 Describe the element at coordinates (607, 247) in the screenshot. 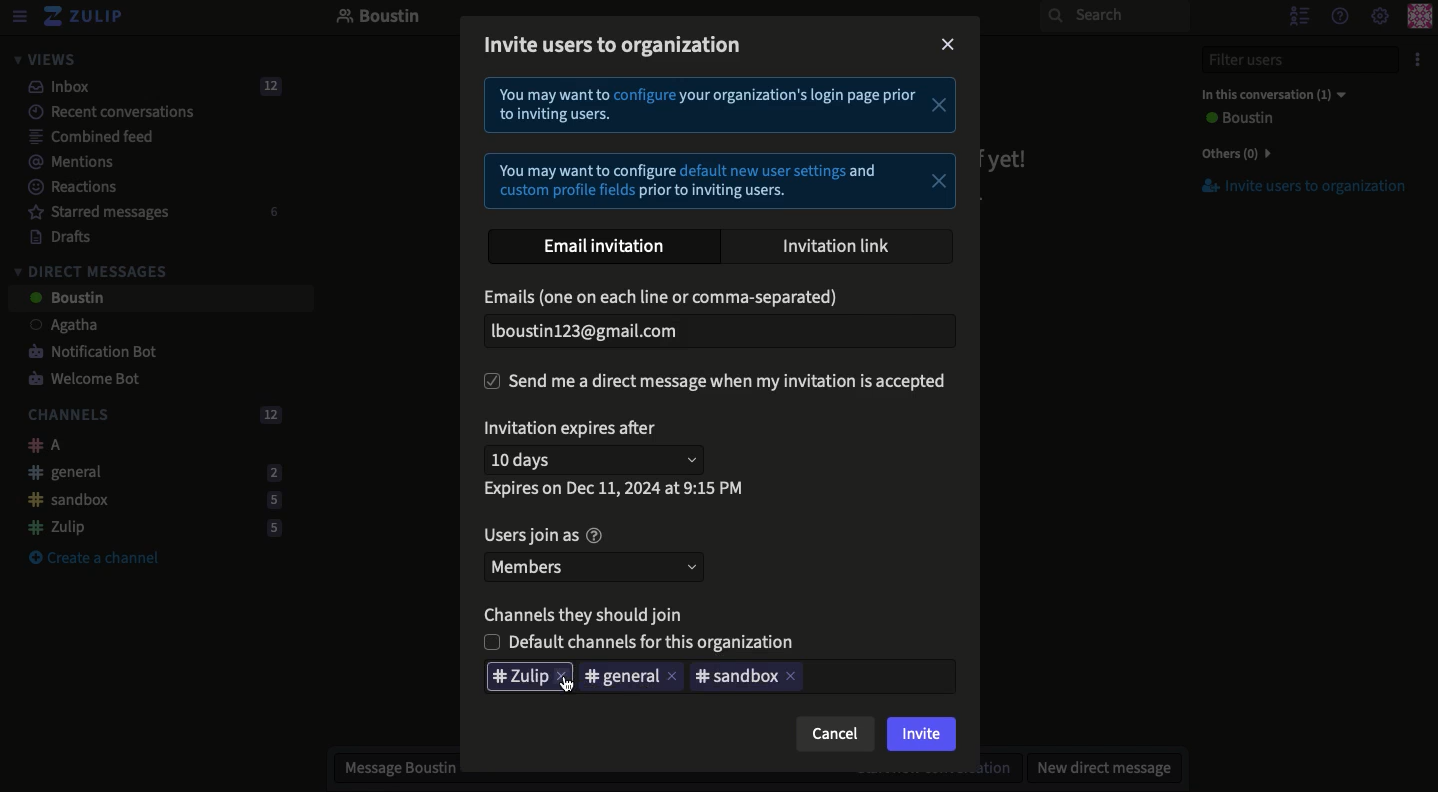

I see `Email invitation ` at that location.